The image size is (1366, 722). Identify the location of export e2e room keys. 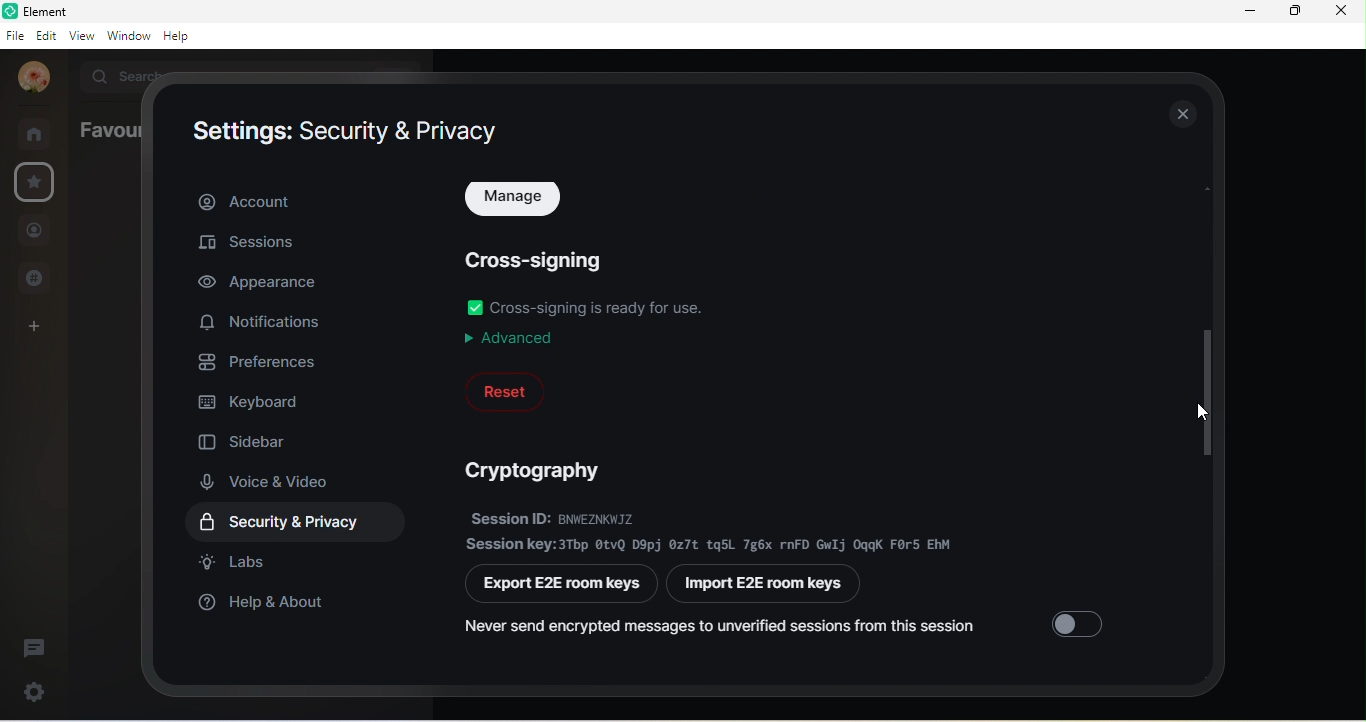
(563, 585).